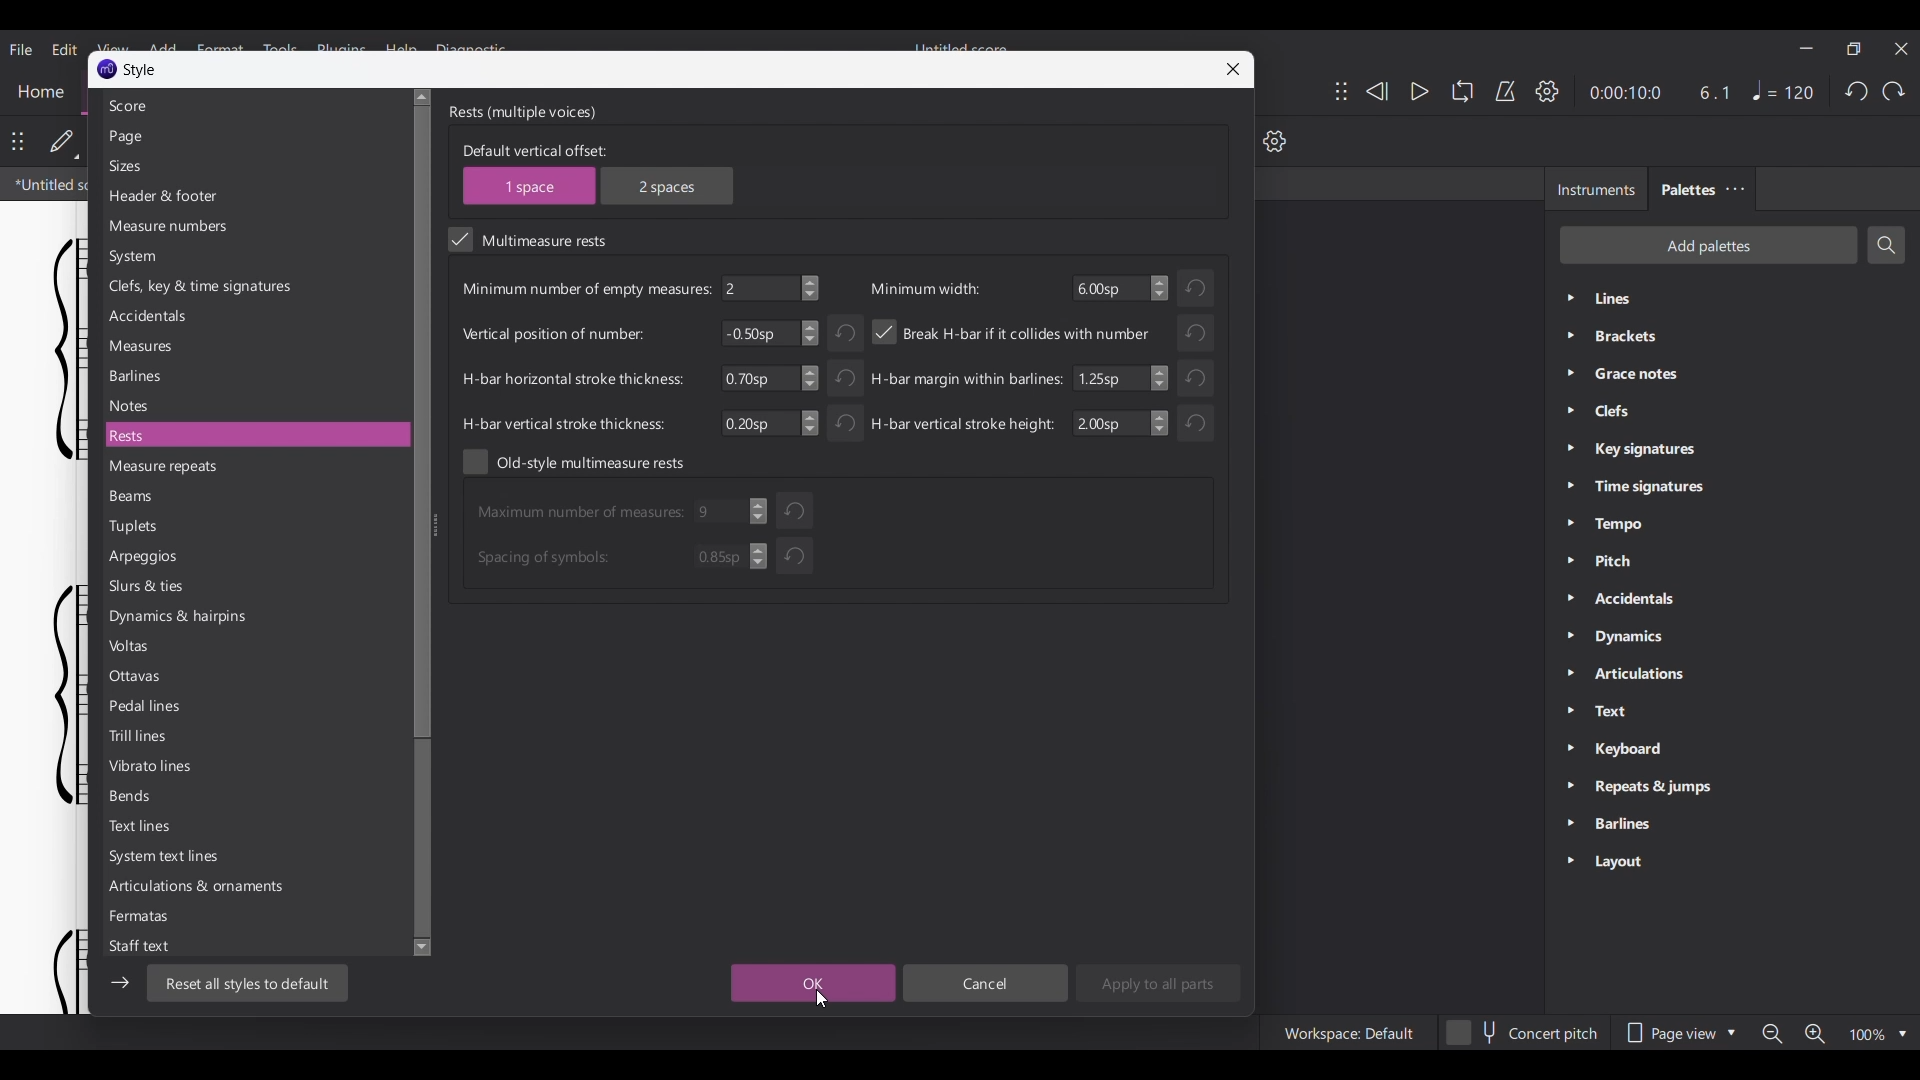 Image resolution: width=1920 pixels, height=1080 pixels. I want to click on Change position of toolbar attached, so click(1341, 91).